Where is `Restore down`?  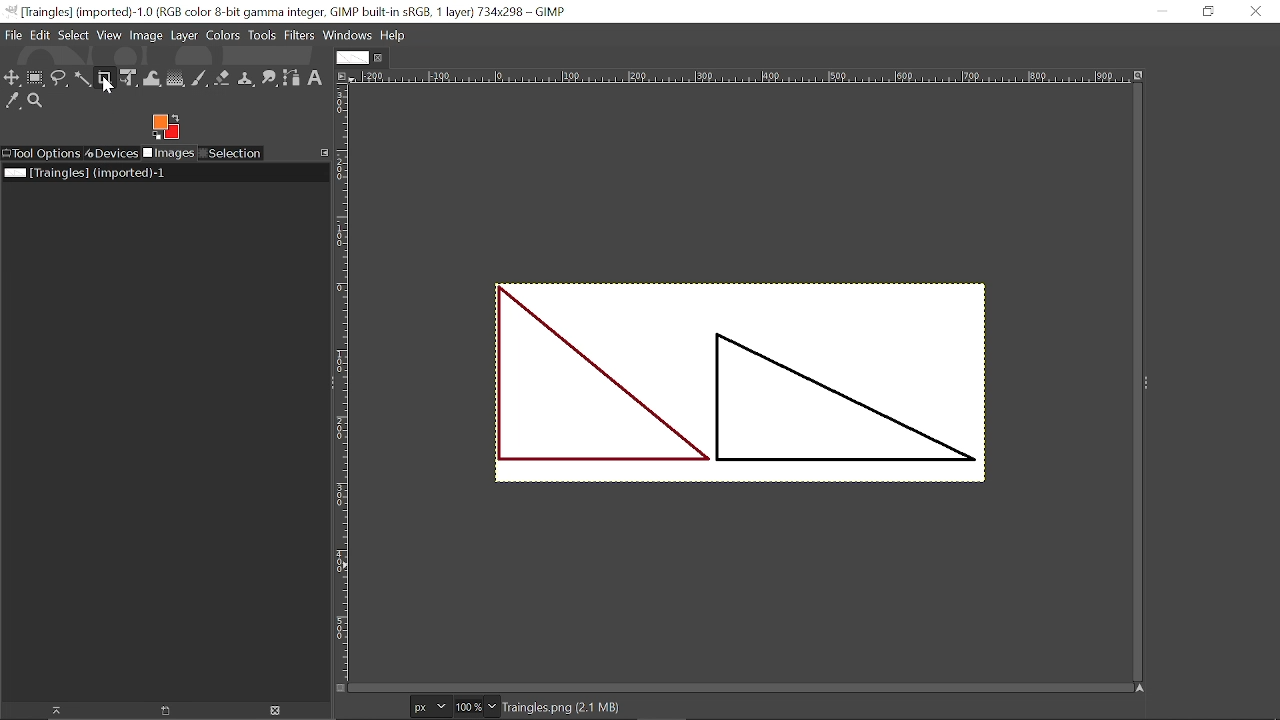 Restore down is located at coordinates (1206, 13).